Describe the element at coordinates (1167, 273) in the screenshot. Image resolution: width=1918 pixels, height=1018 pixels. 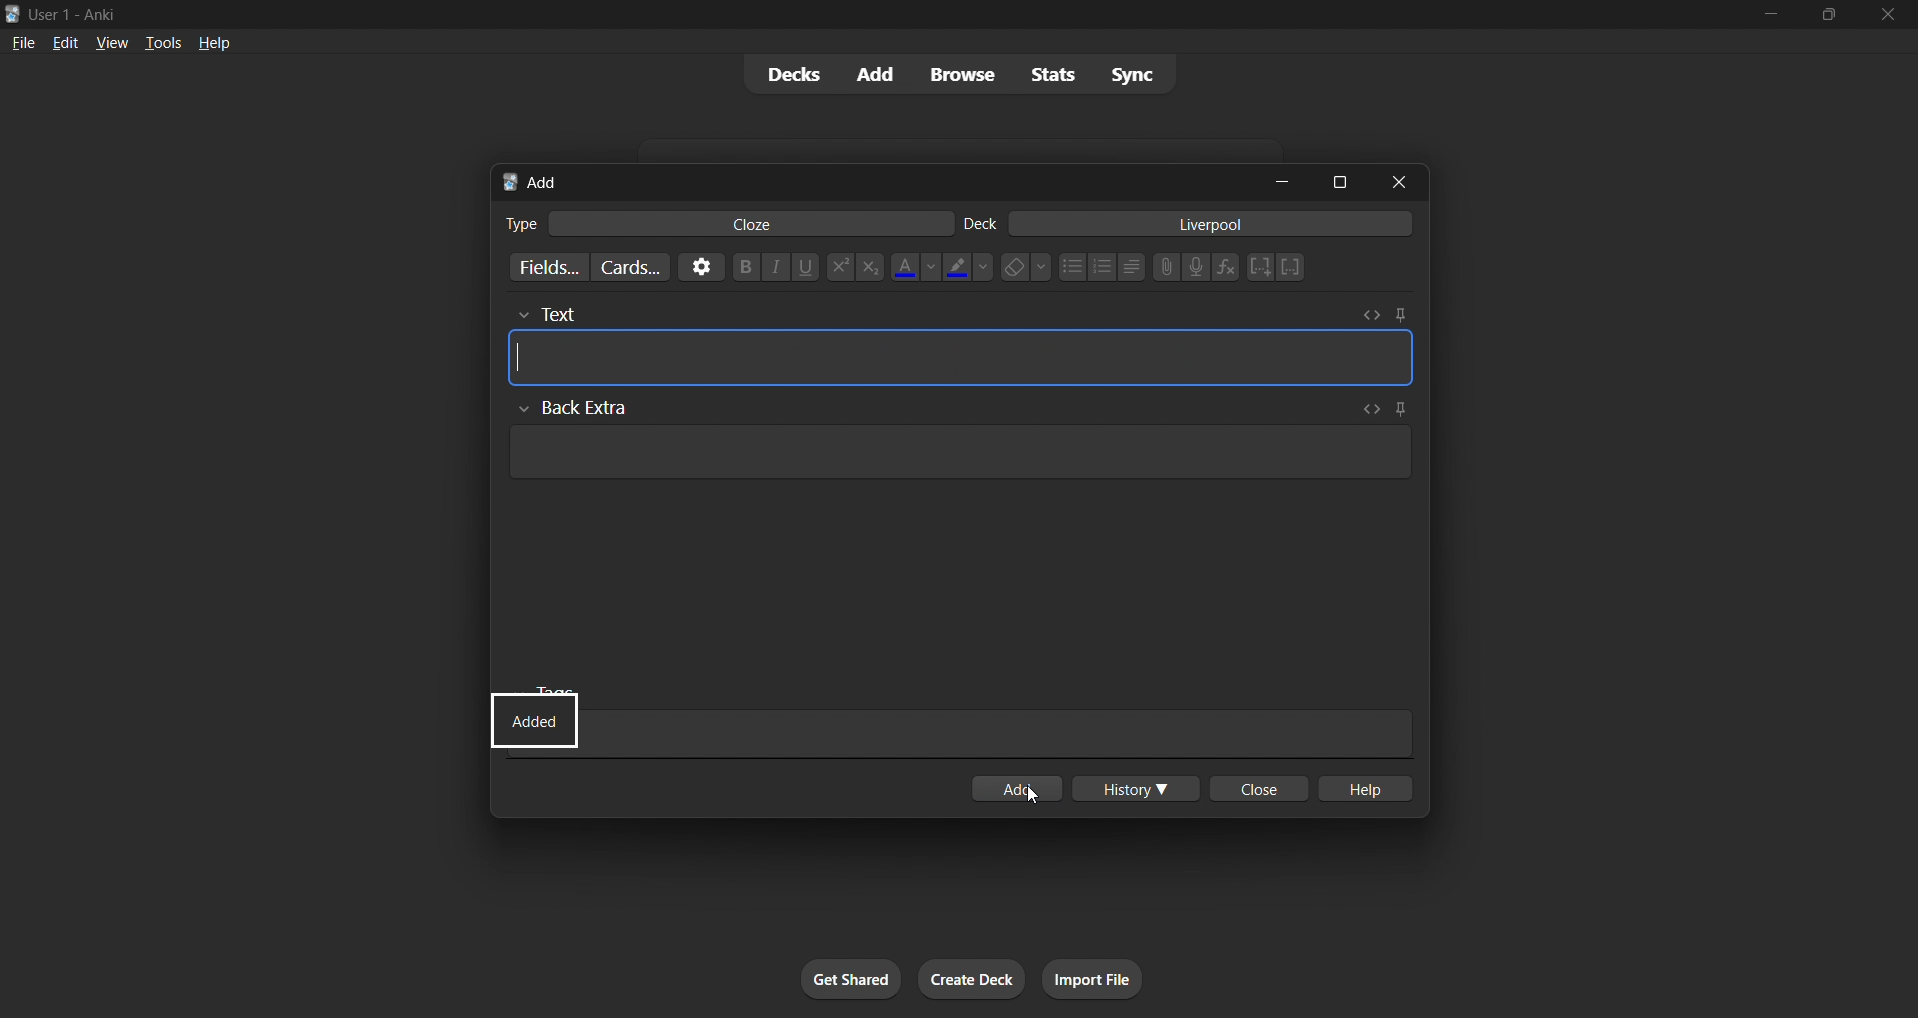
I see `insert images` at that location.